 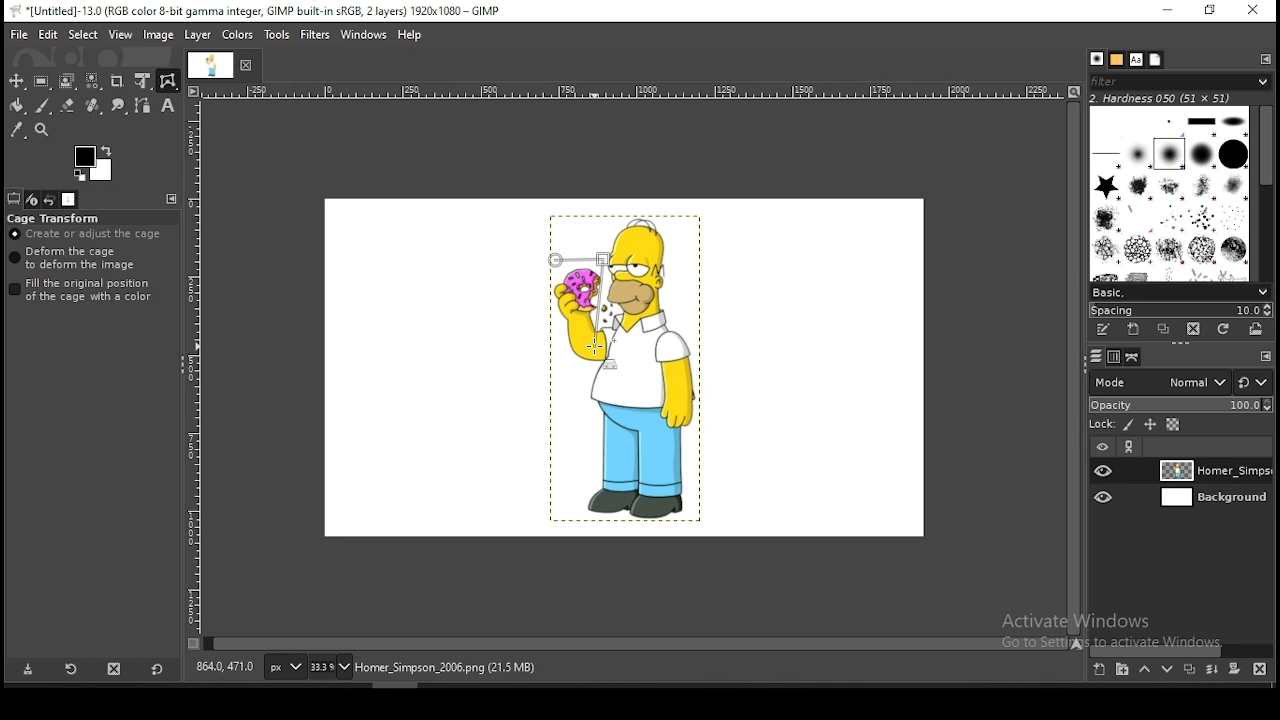 I want to click on restore, so click(x=1207, y=11).